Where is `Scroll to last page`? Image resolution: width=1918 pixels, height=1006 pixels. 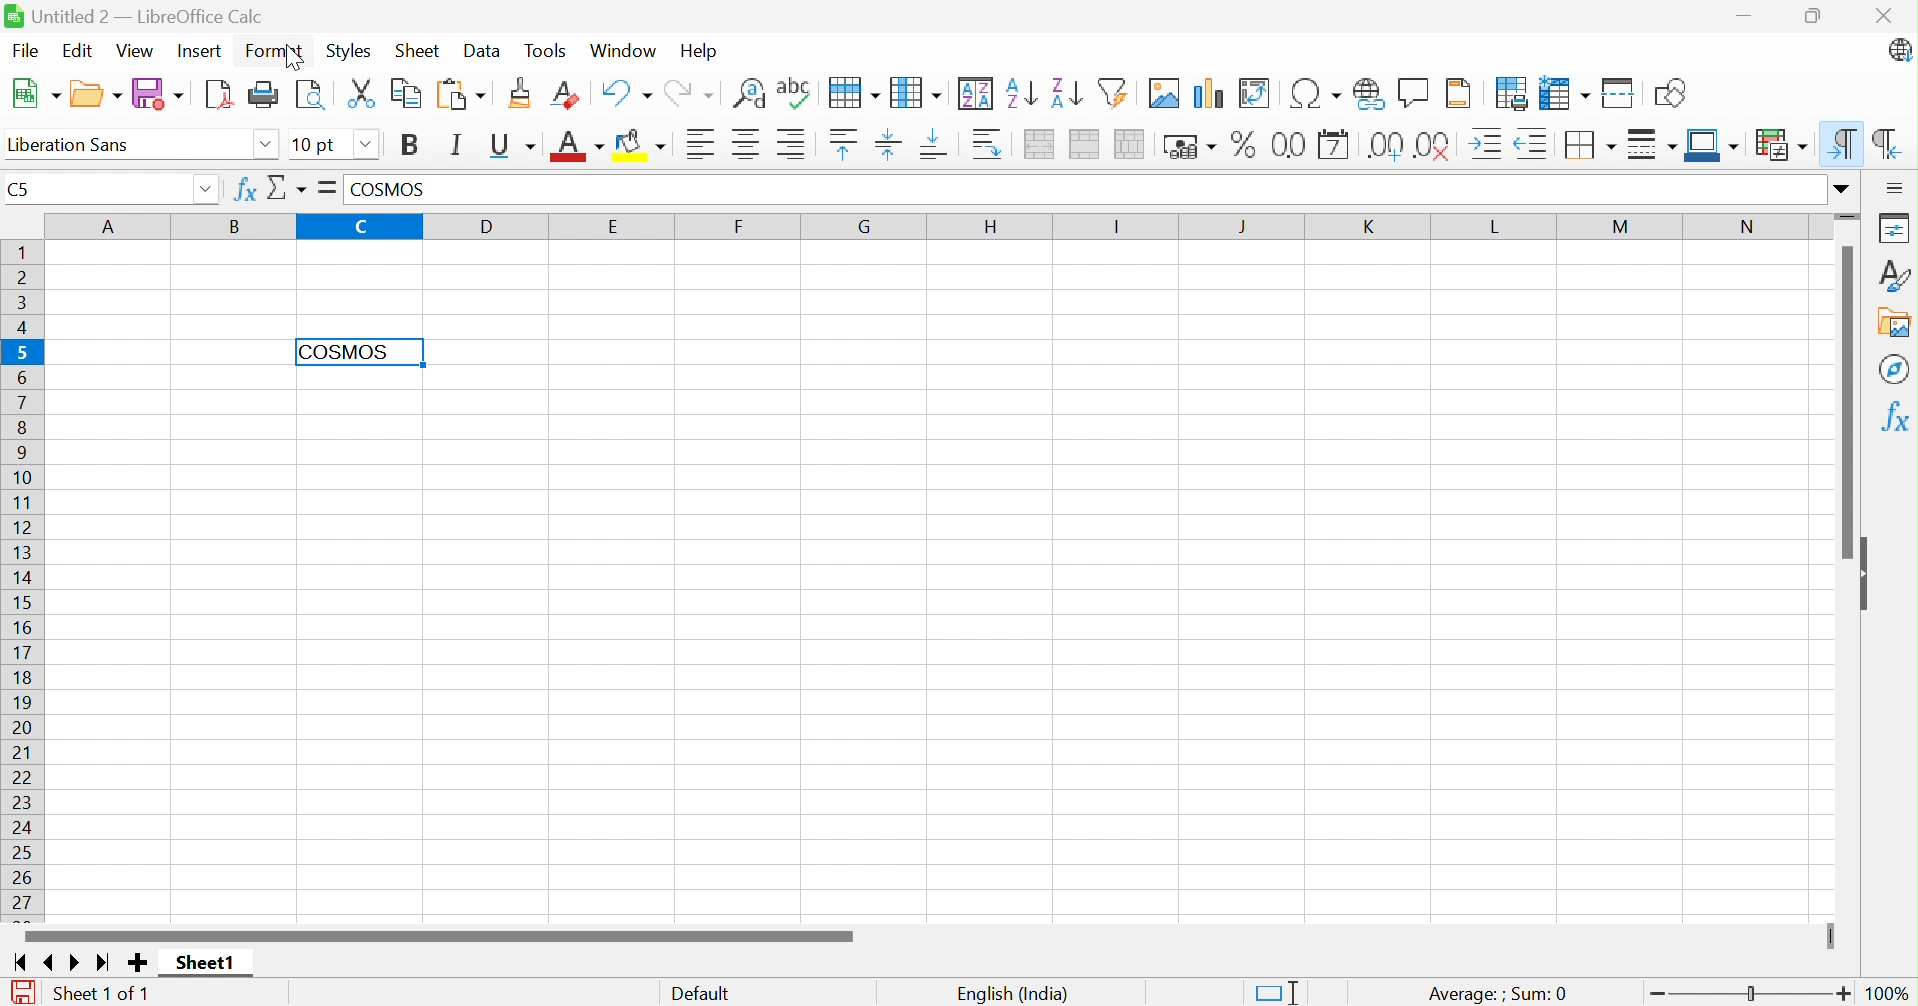
Scroll to last page is located at coordinates (109, 960).